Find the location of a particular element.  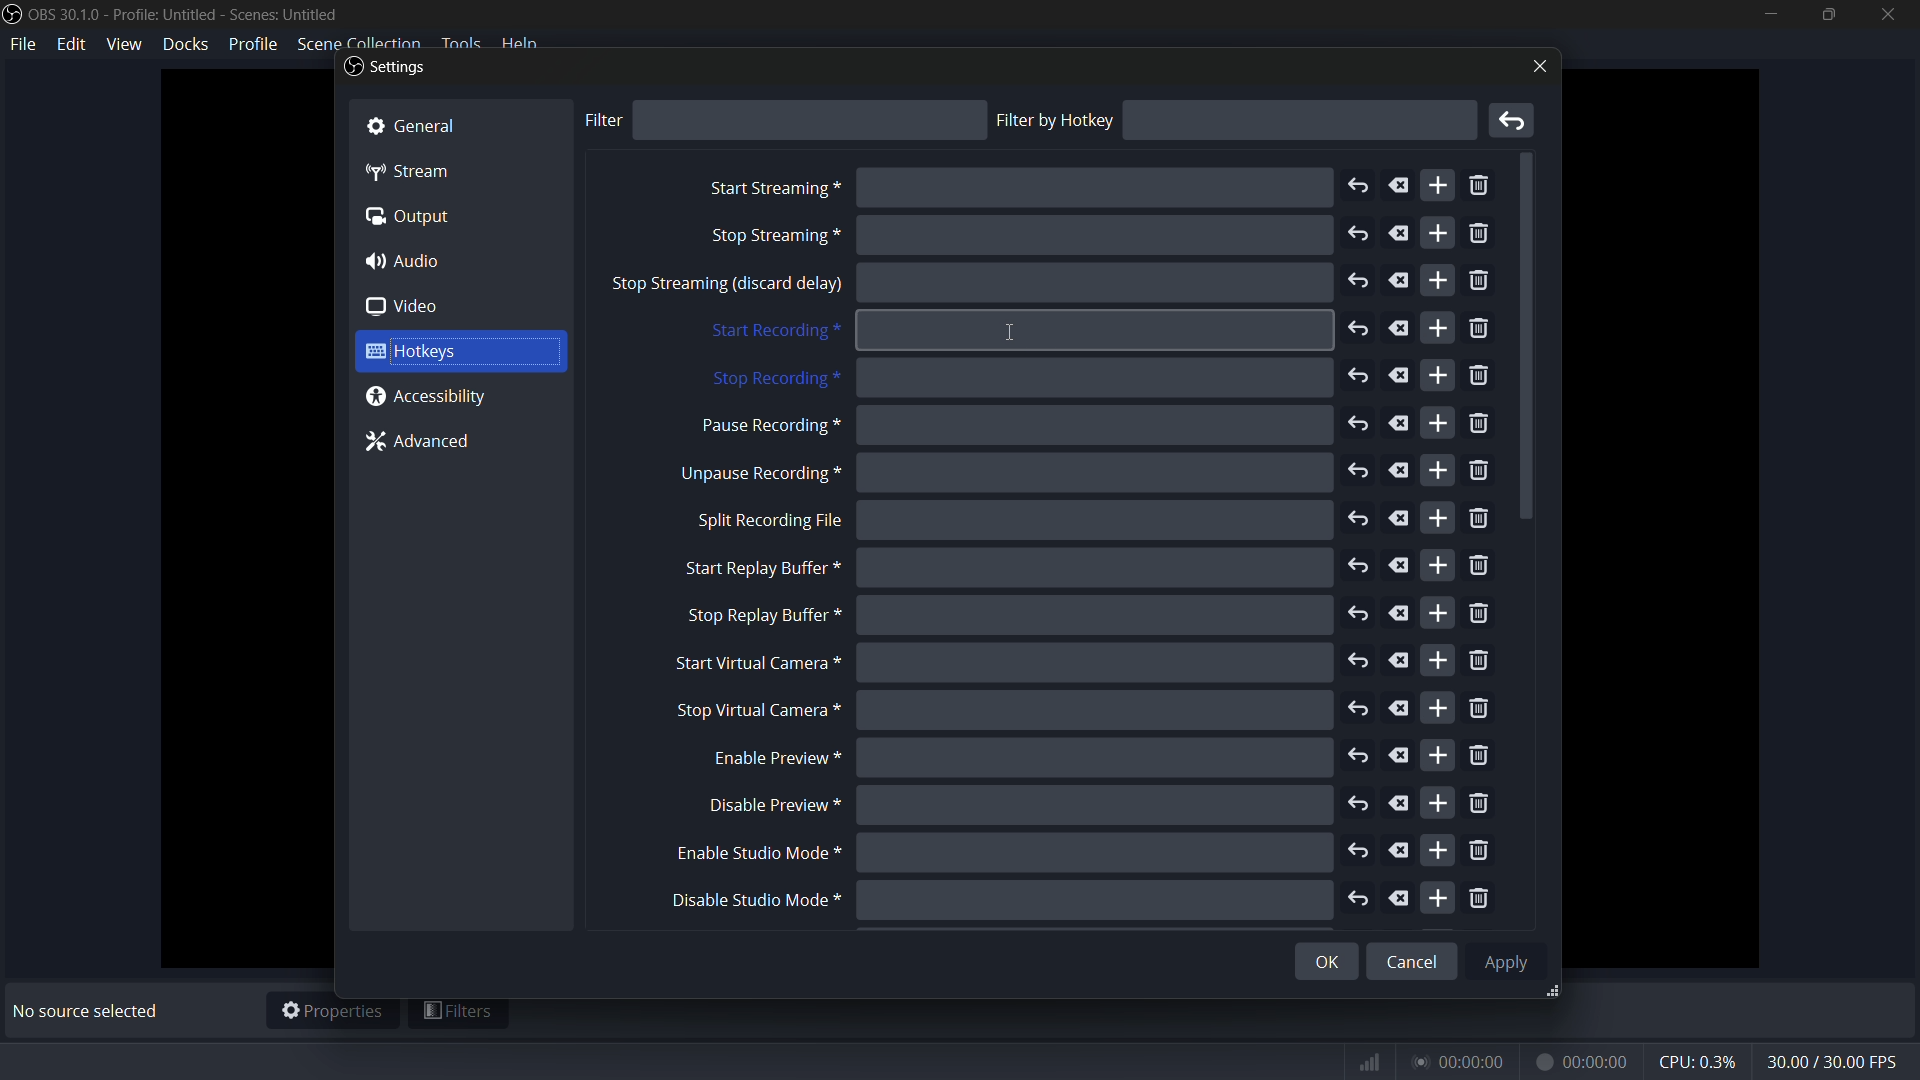

remove is located at coordinates (1478, 473).